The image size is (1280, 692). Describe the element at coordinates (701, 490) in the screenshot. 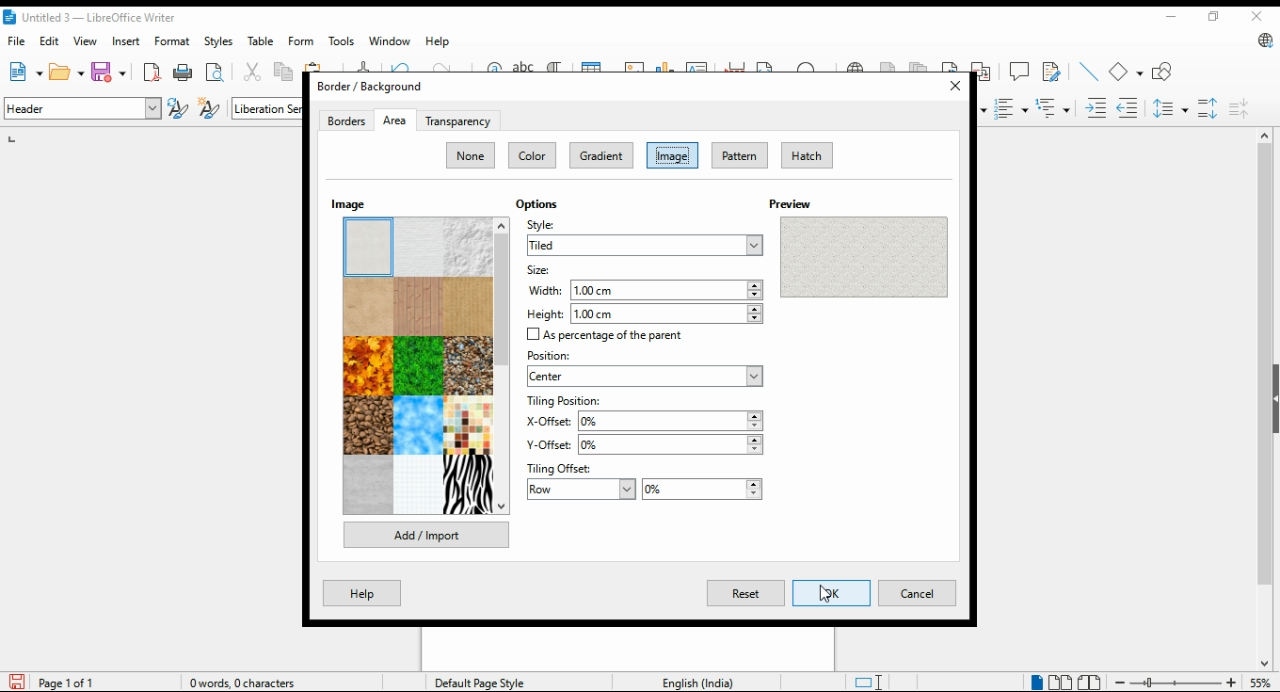

I see `percentage` at that location.